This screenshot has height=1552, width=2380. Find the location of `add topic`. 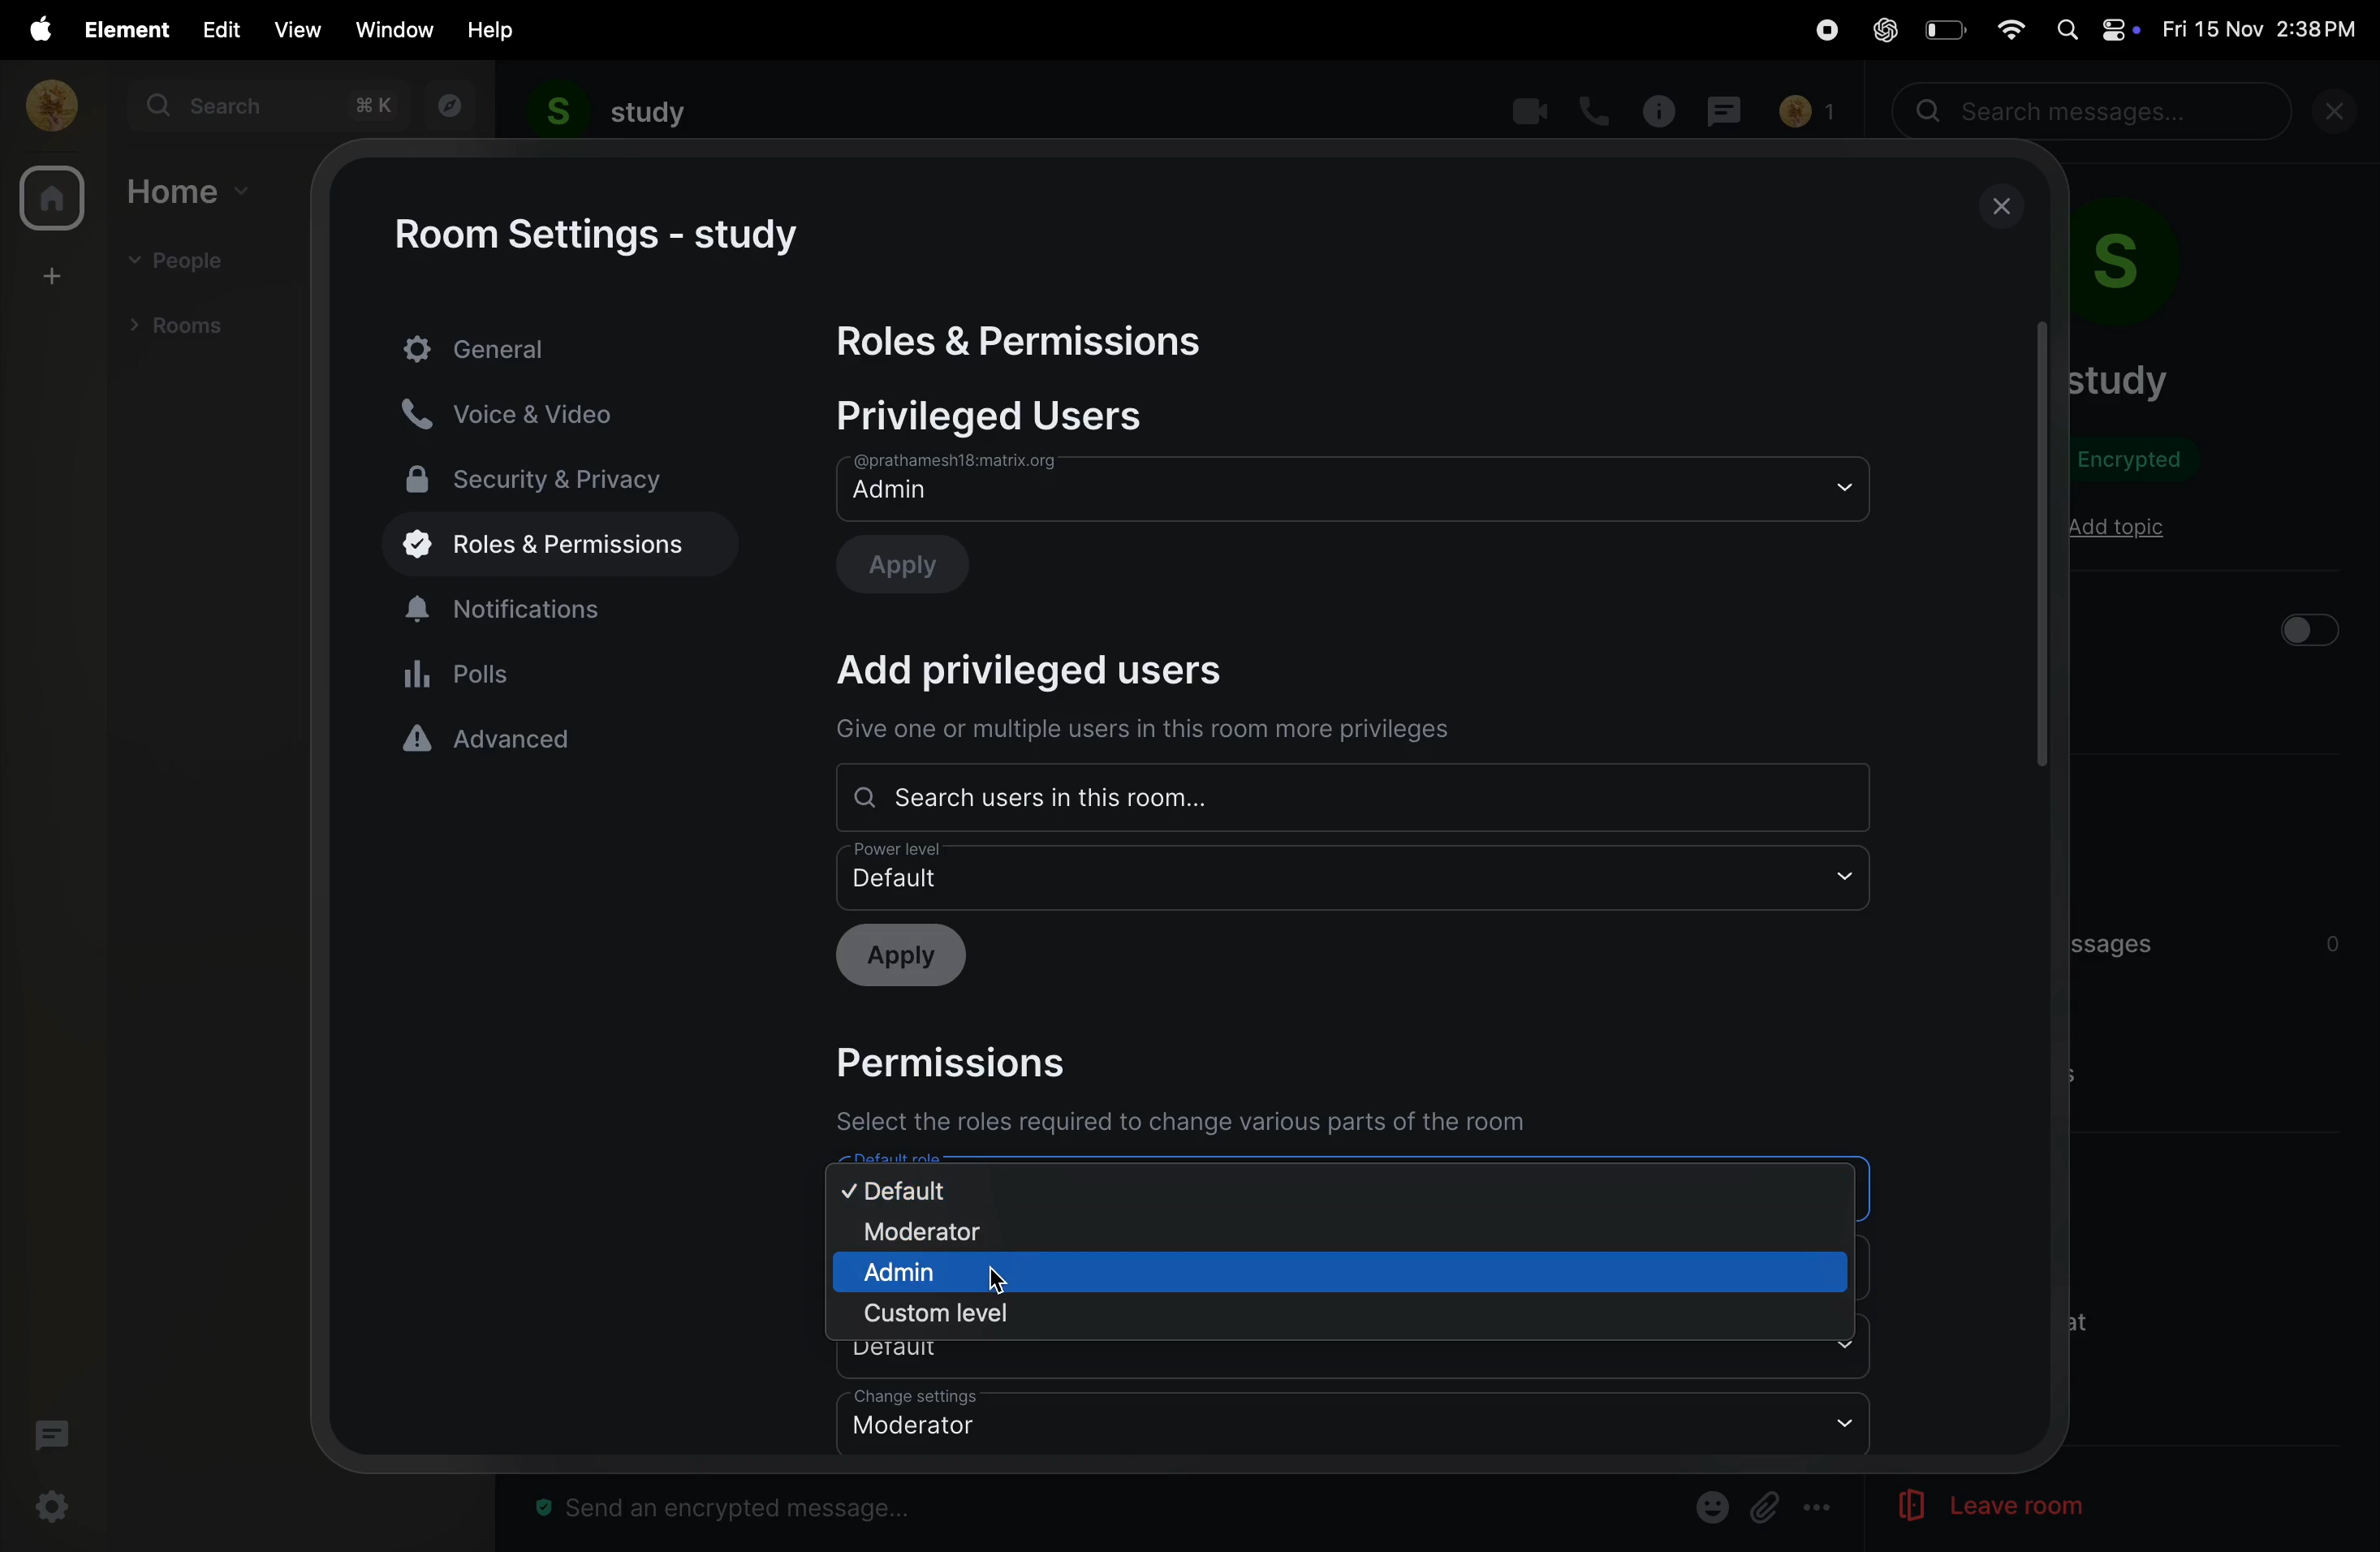

add topic is located at coordinates (2117, 529).